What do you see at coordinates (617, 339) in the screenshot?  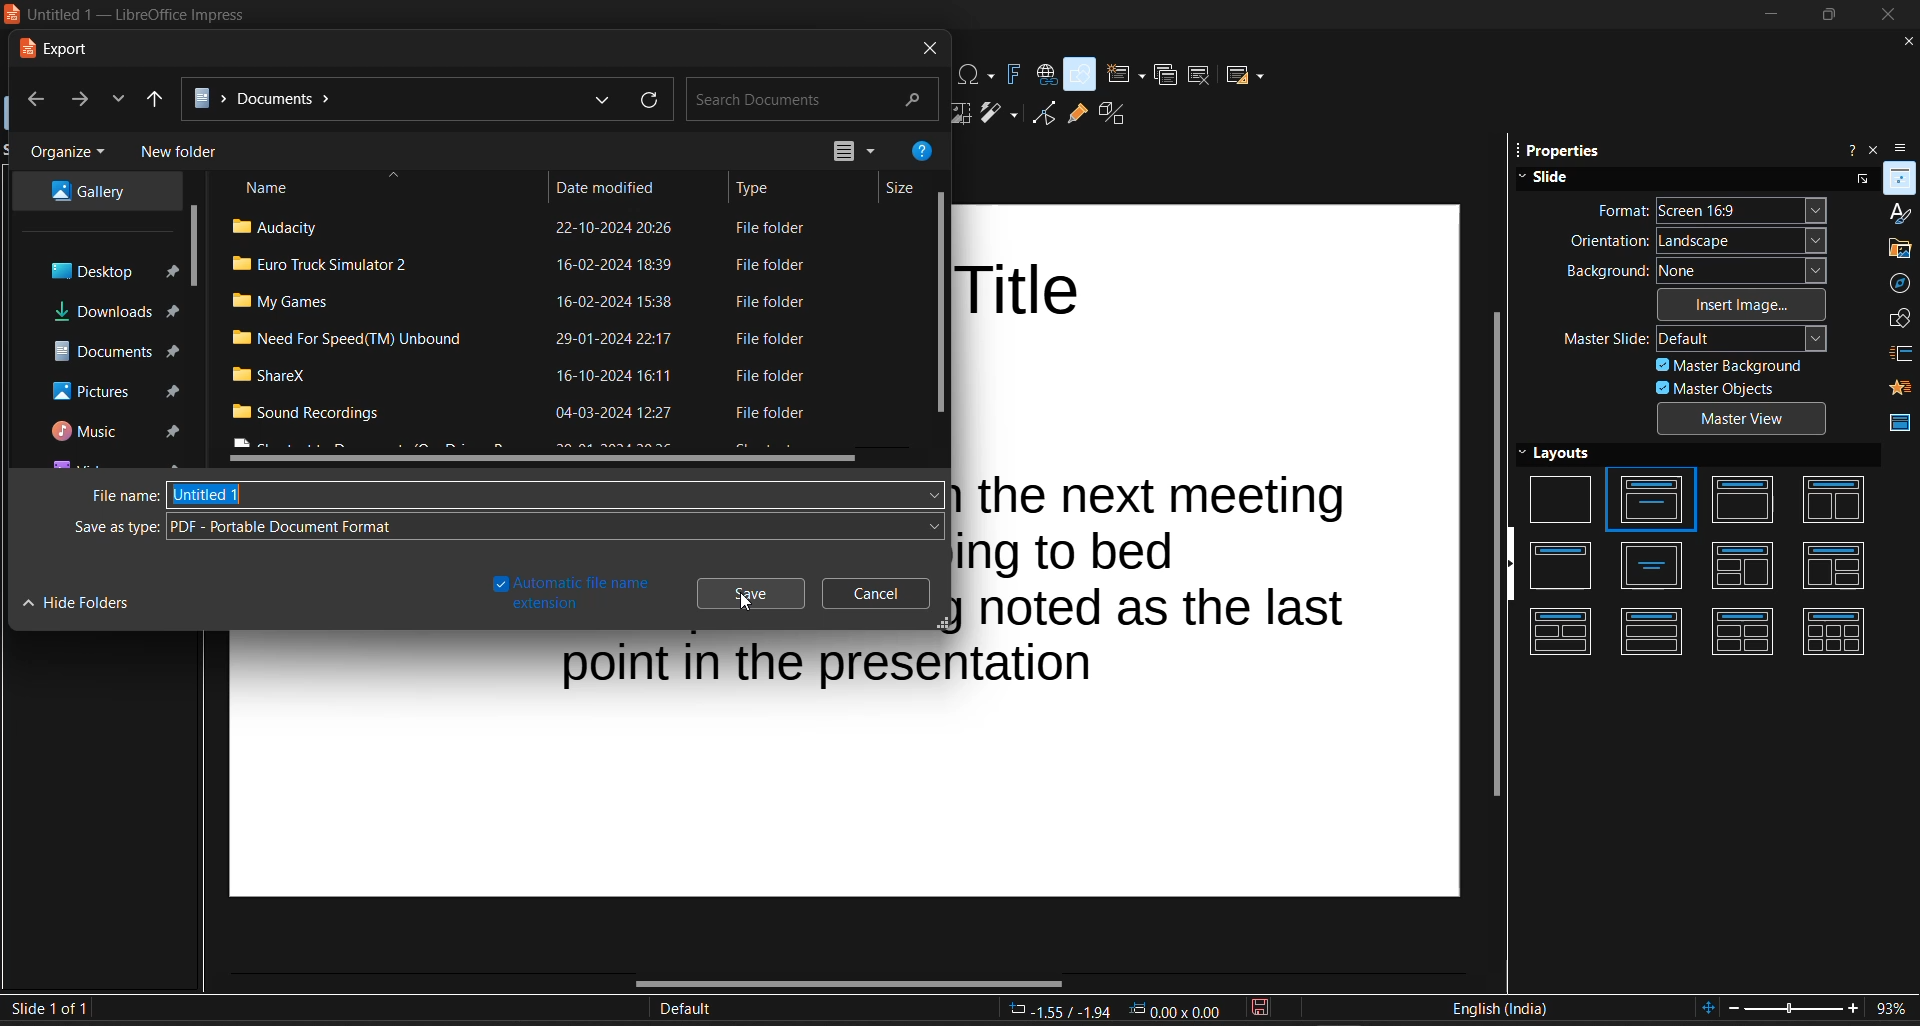 I see `29-01-2024 22:17` at bounding box center [617, 339].